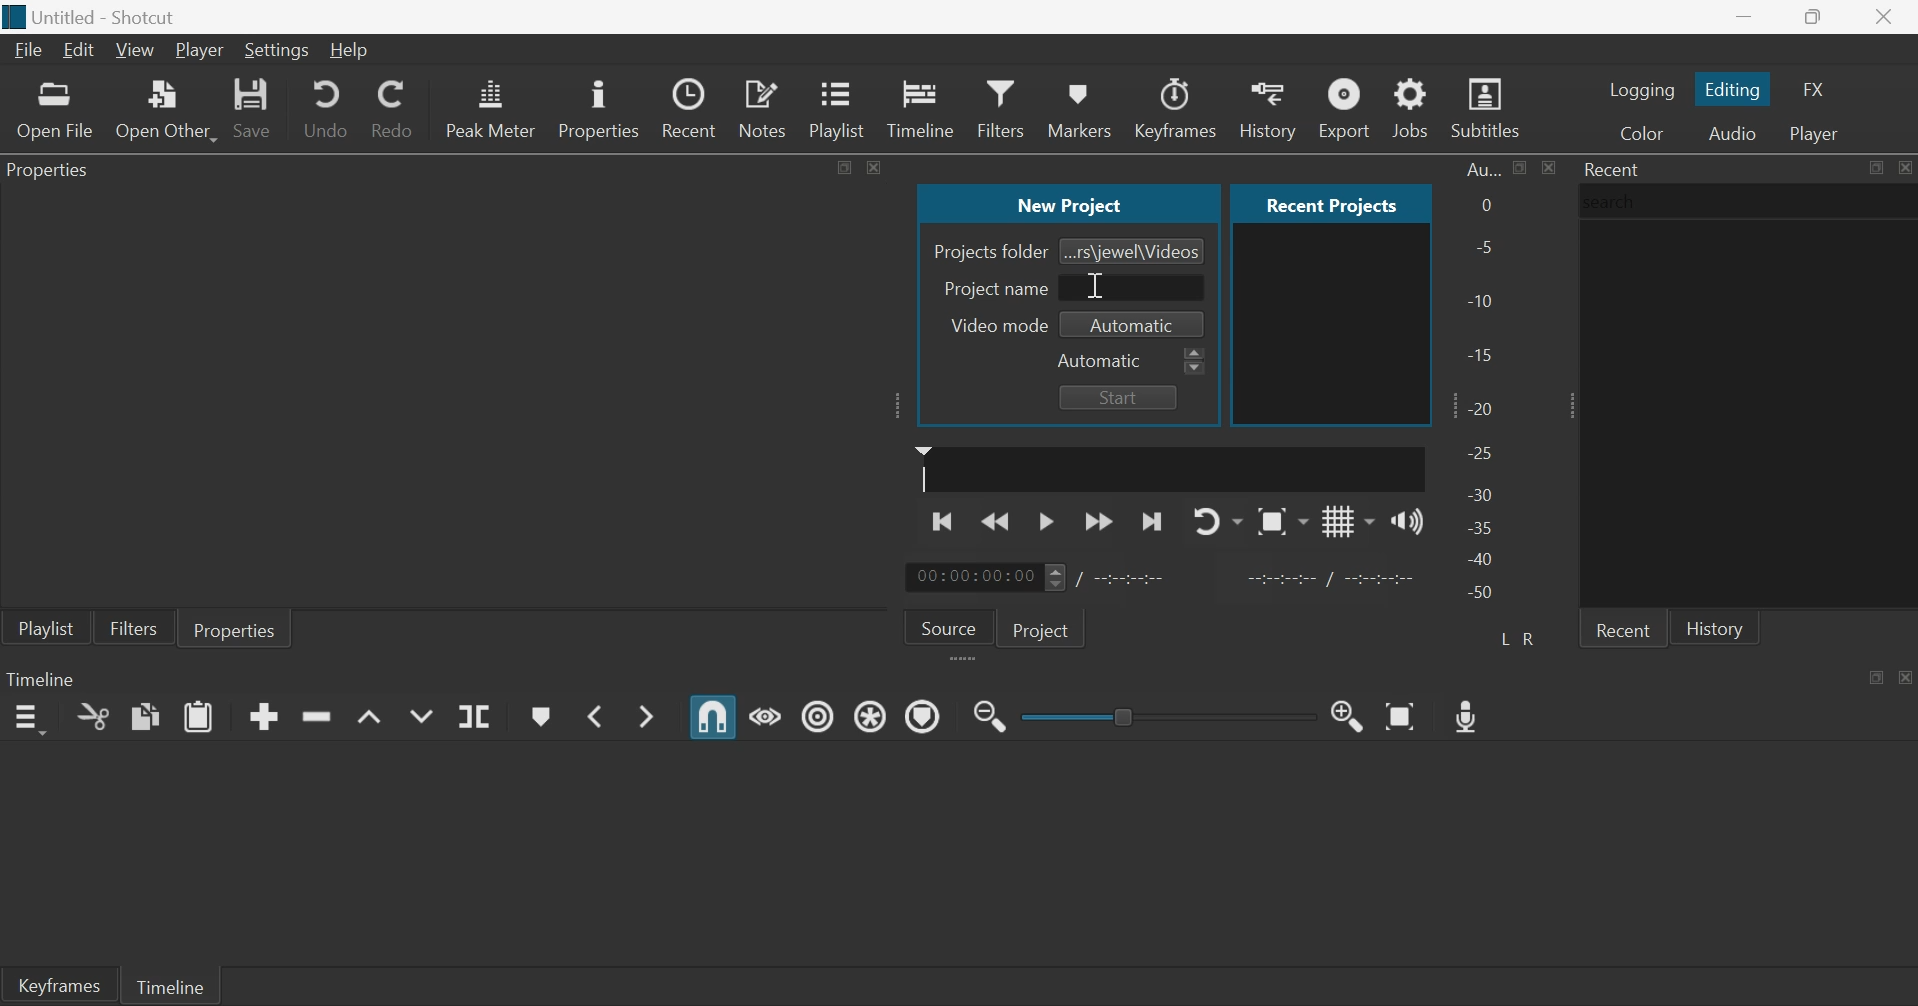 The width and height of the screenshot is (1918, 1006). I want to click on Record Audio, so click(1469, 714).